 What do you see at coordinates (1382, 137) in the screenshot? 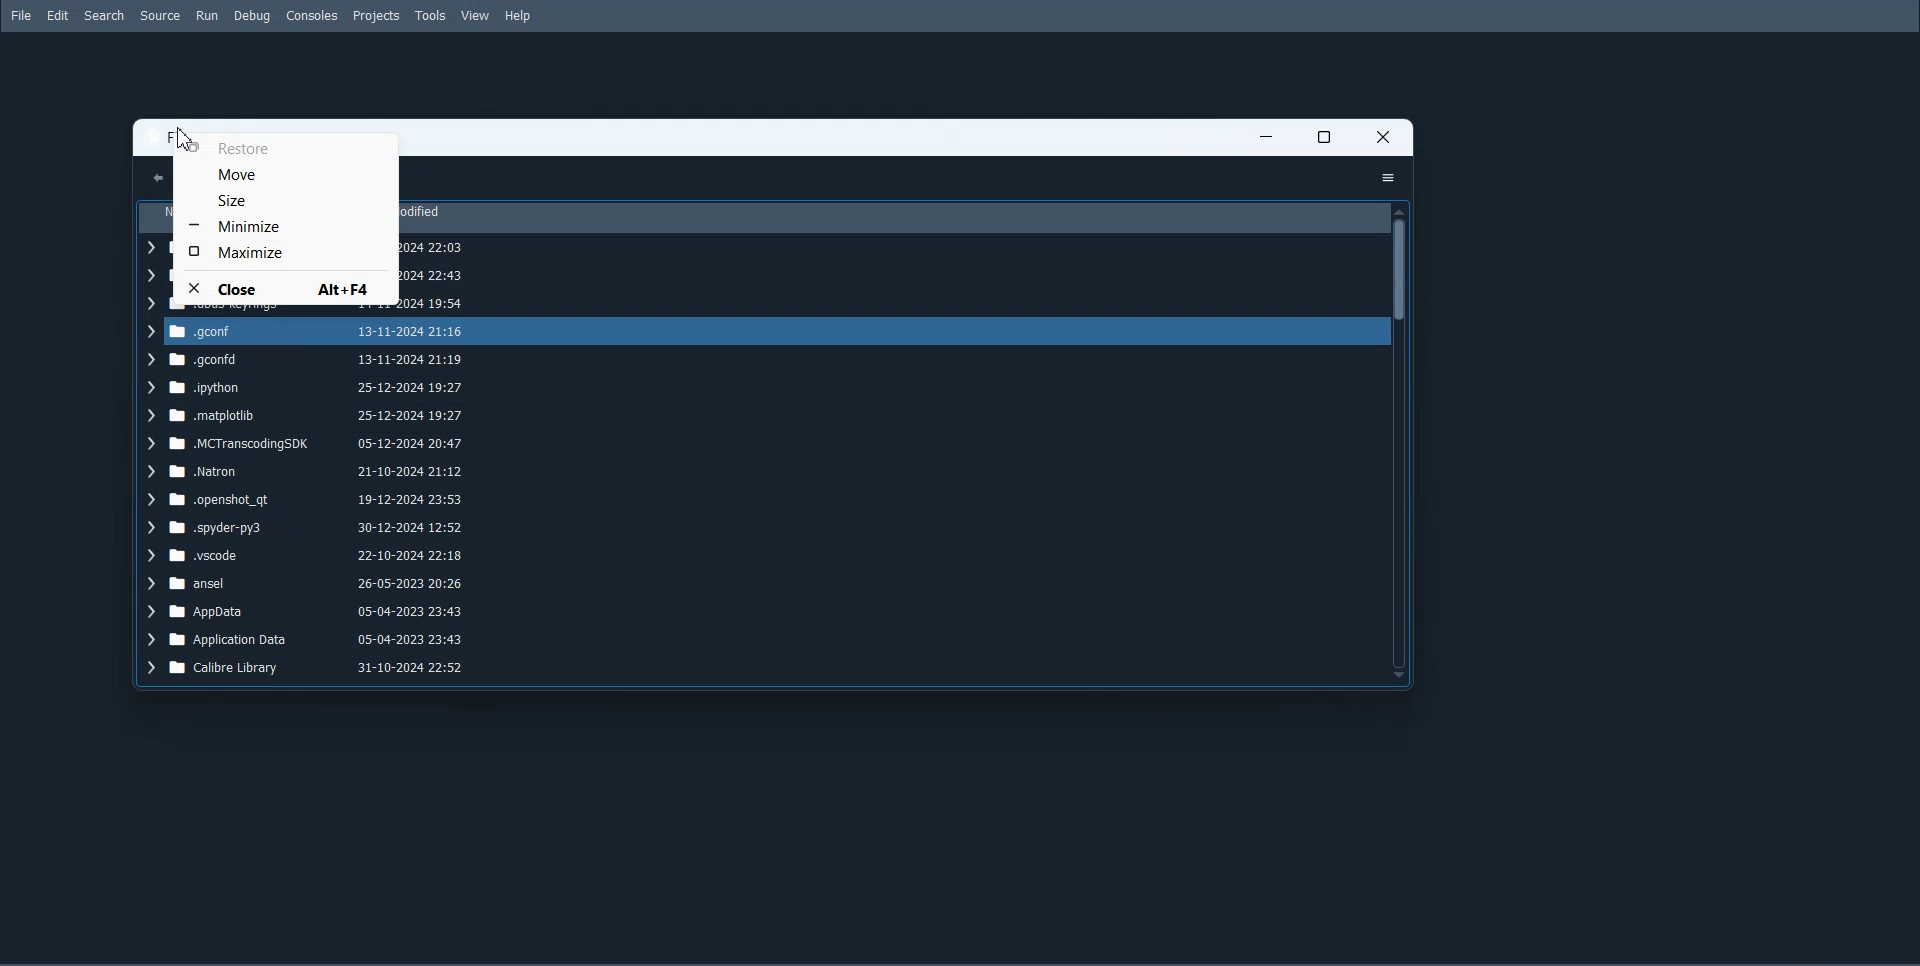
I see `Close` at bounding box center [1382, 137].